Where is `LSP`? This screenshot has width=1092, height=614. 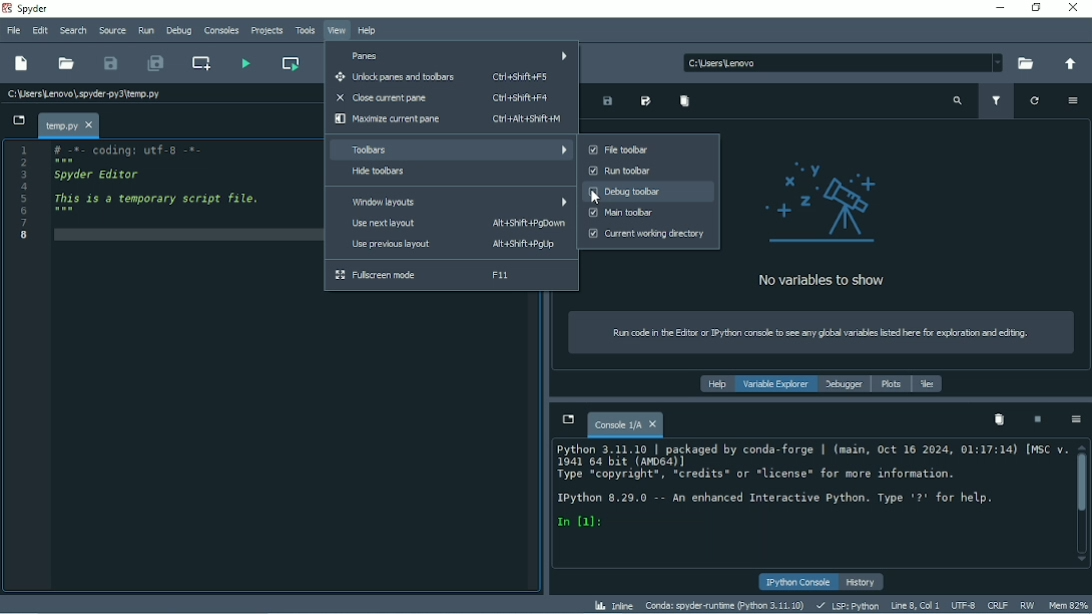
LSP is located at coordinates (846, 606).